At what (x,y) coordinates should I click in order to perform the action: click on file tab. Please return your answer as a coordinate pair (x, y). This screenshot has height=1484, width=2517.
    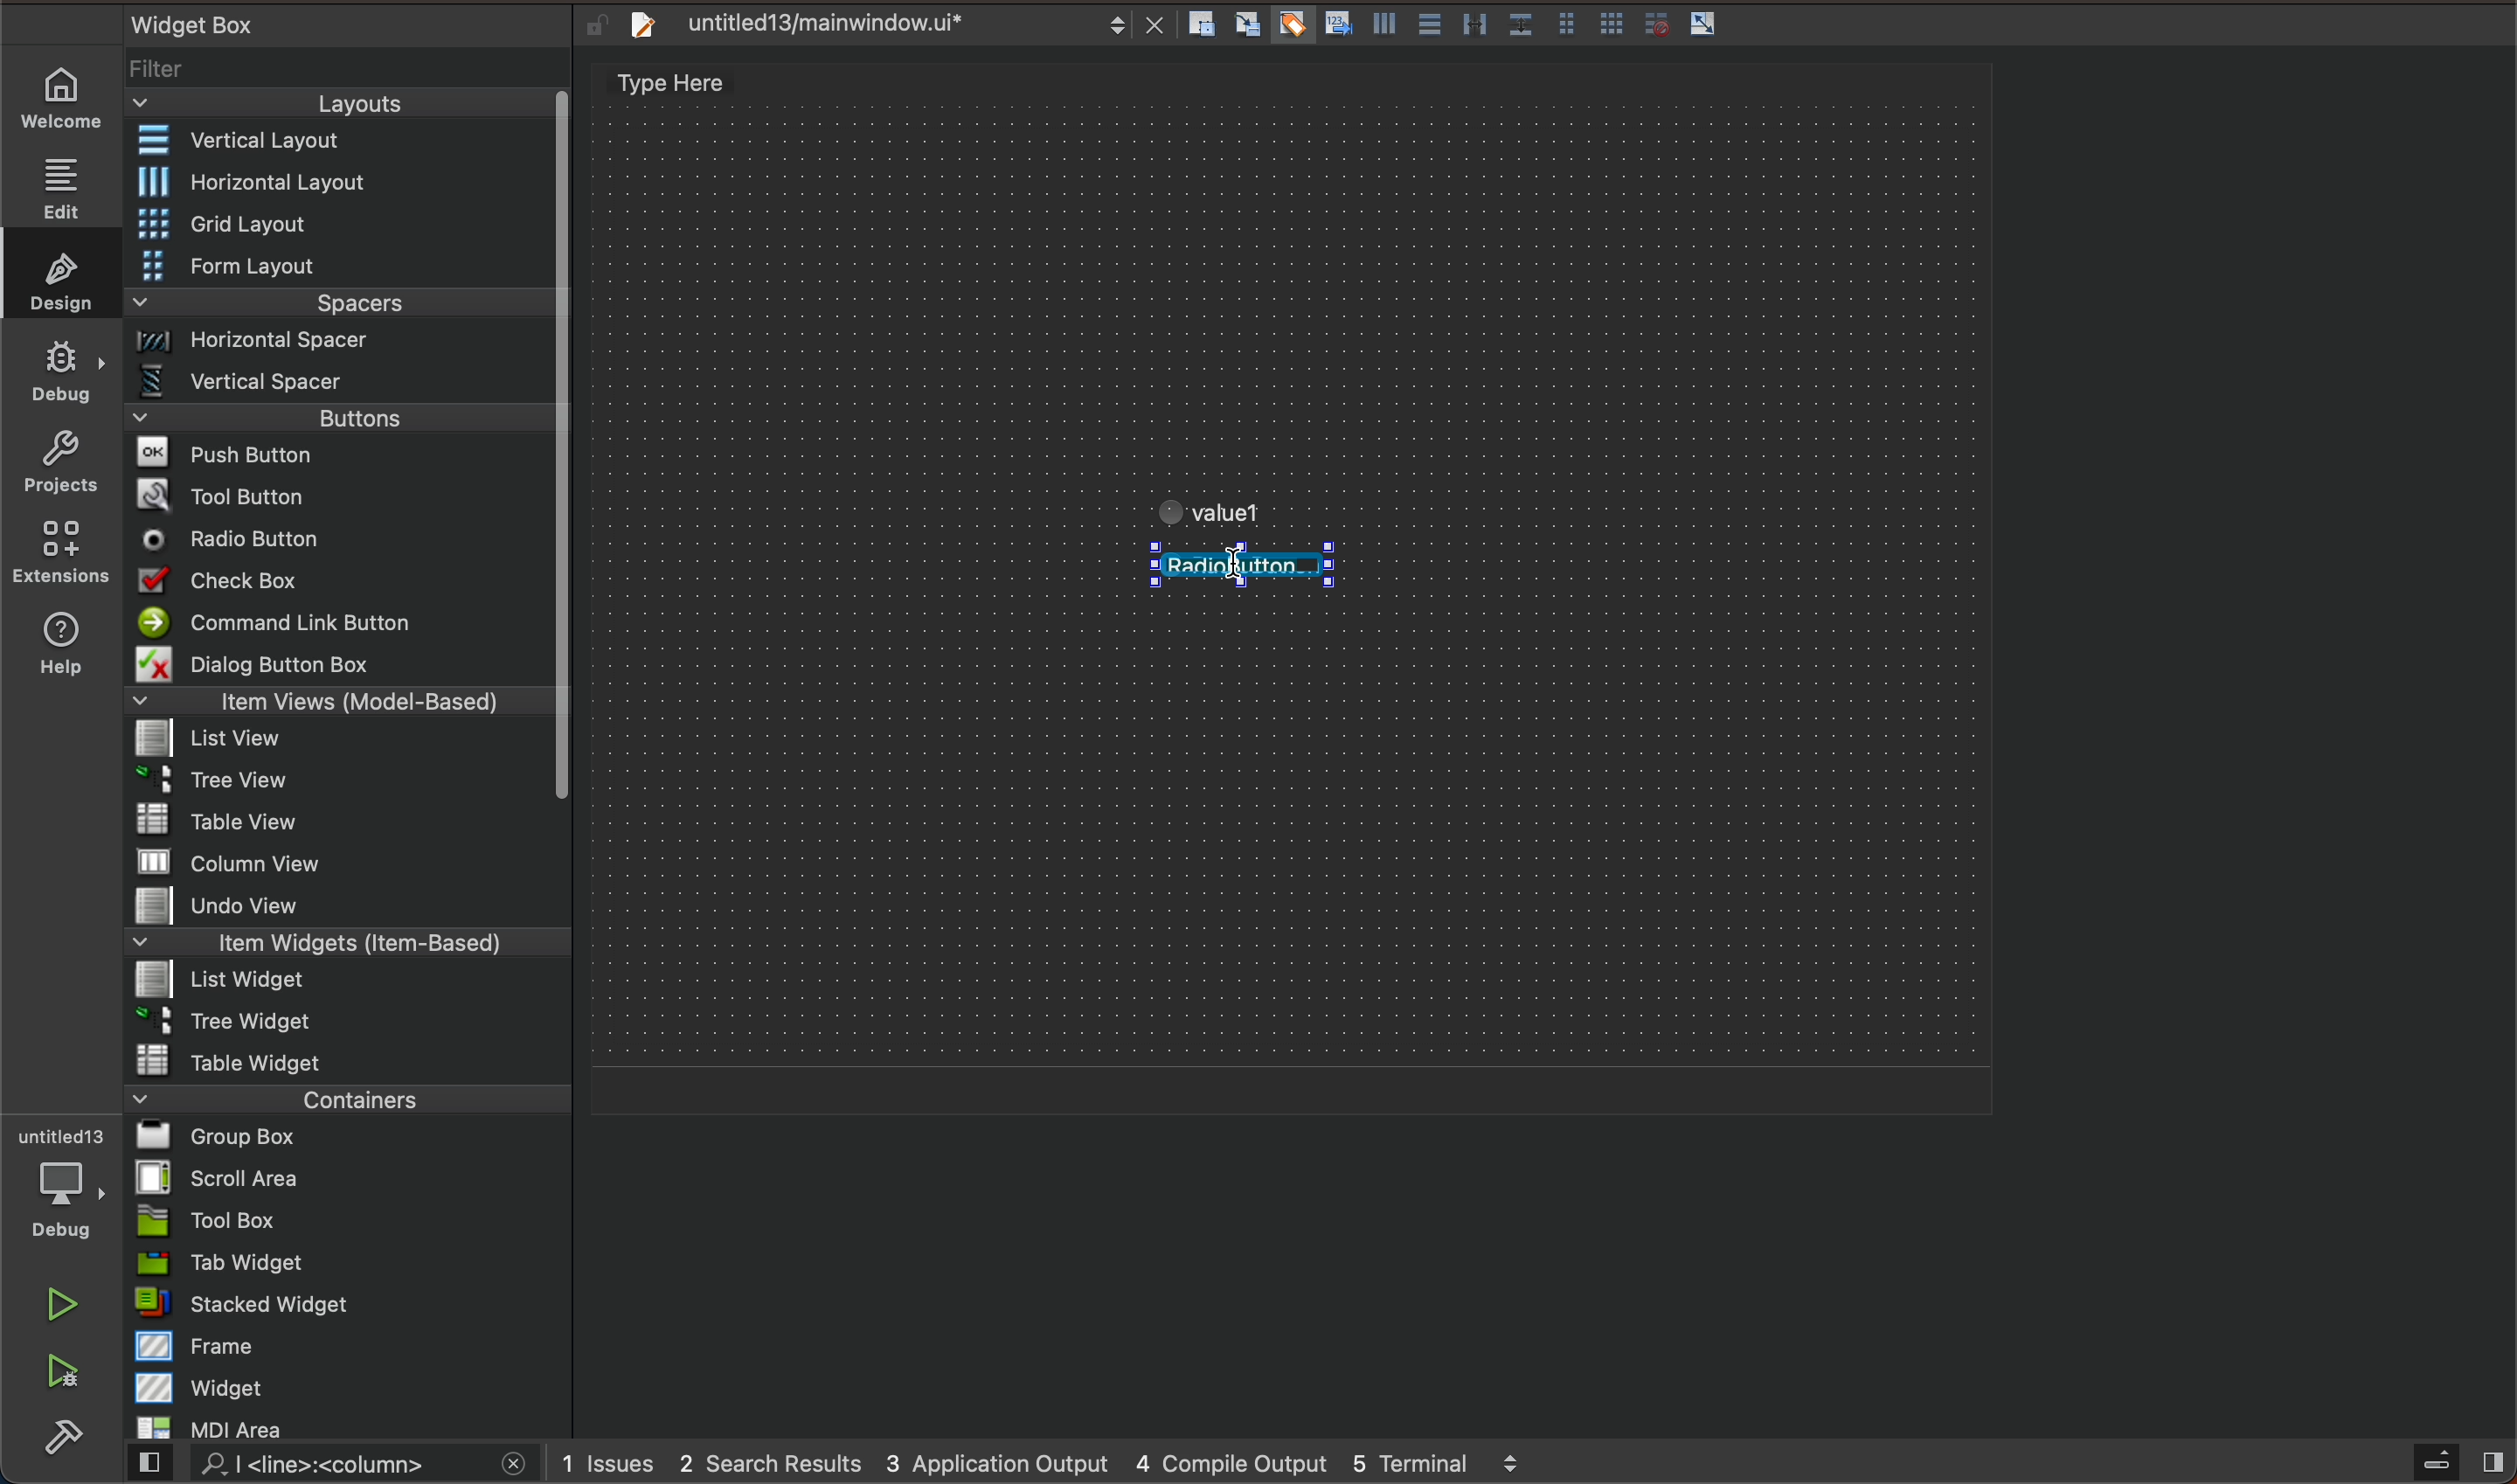
    Looking at the image, I should click on (890, 25).